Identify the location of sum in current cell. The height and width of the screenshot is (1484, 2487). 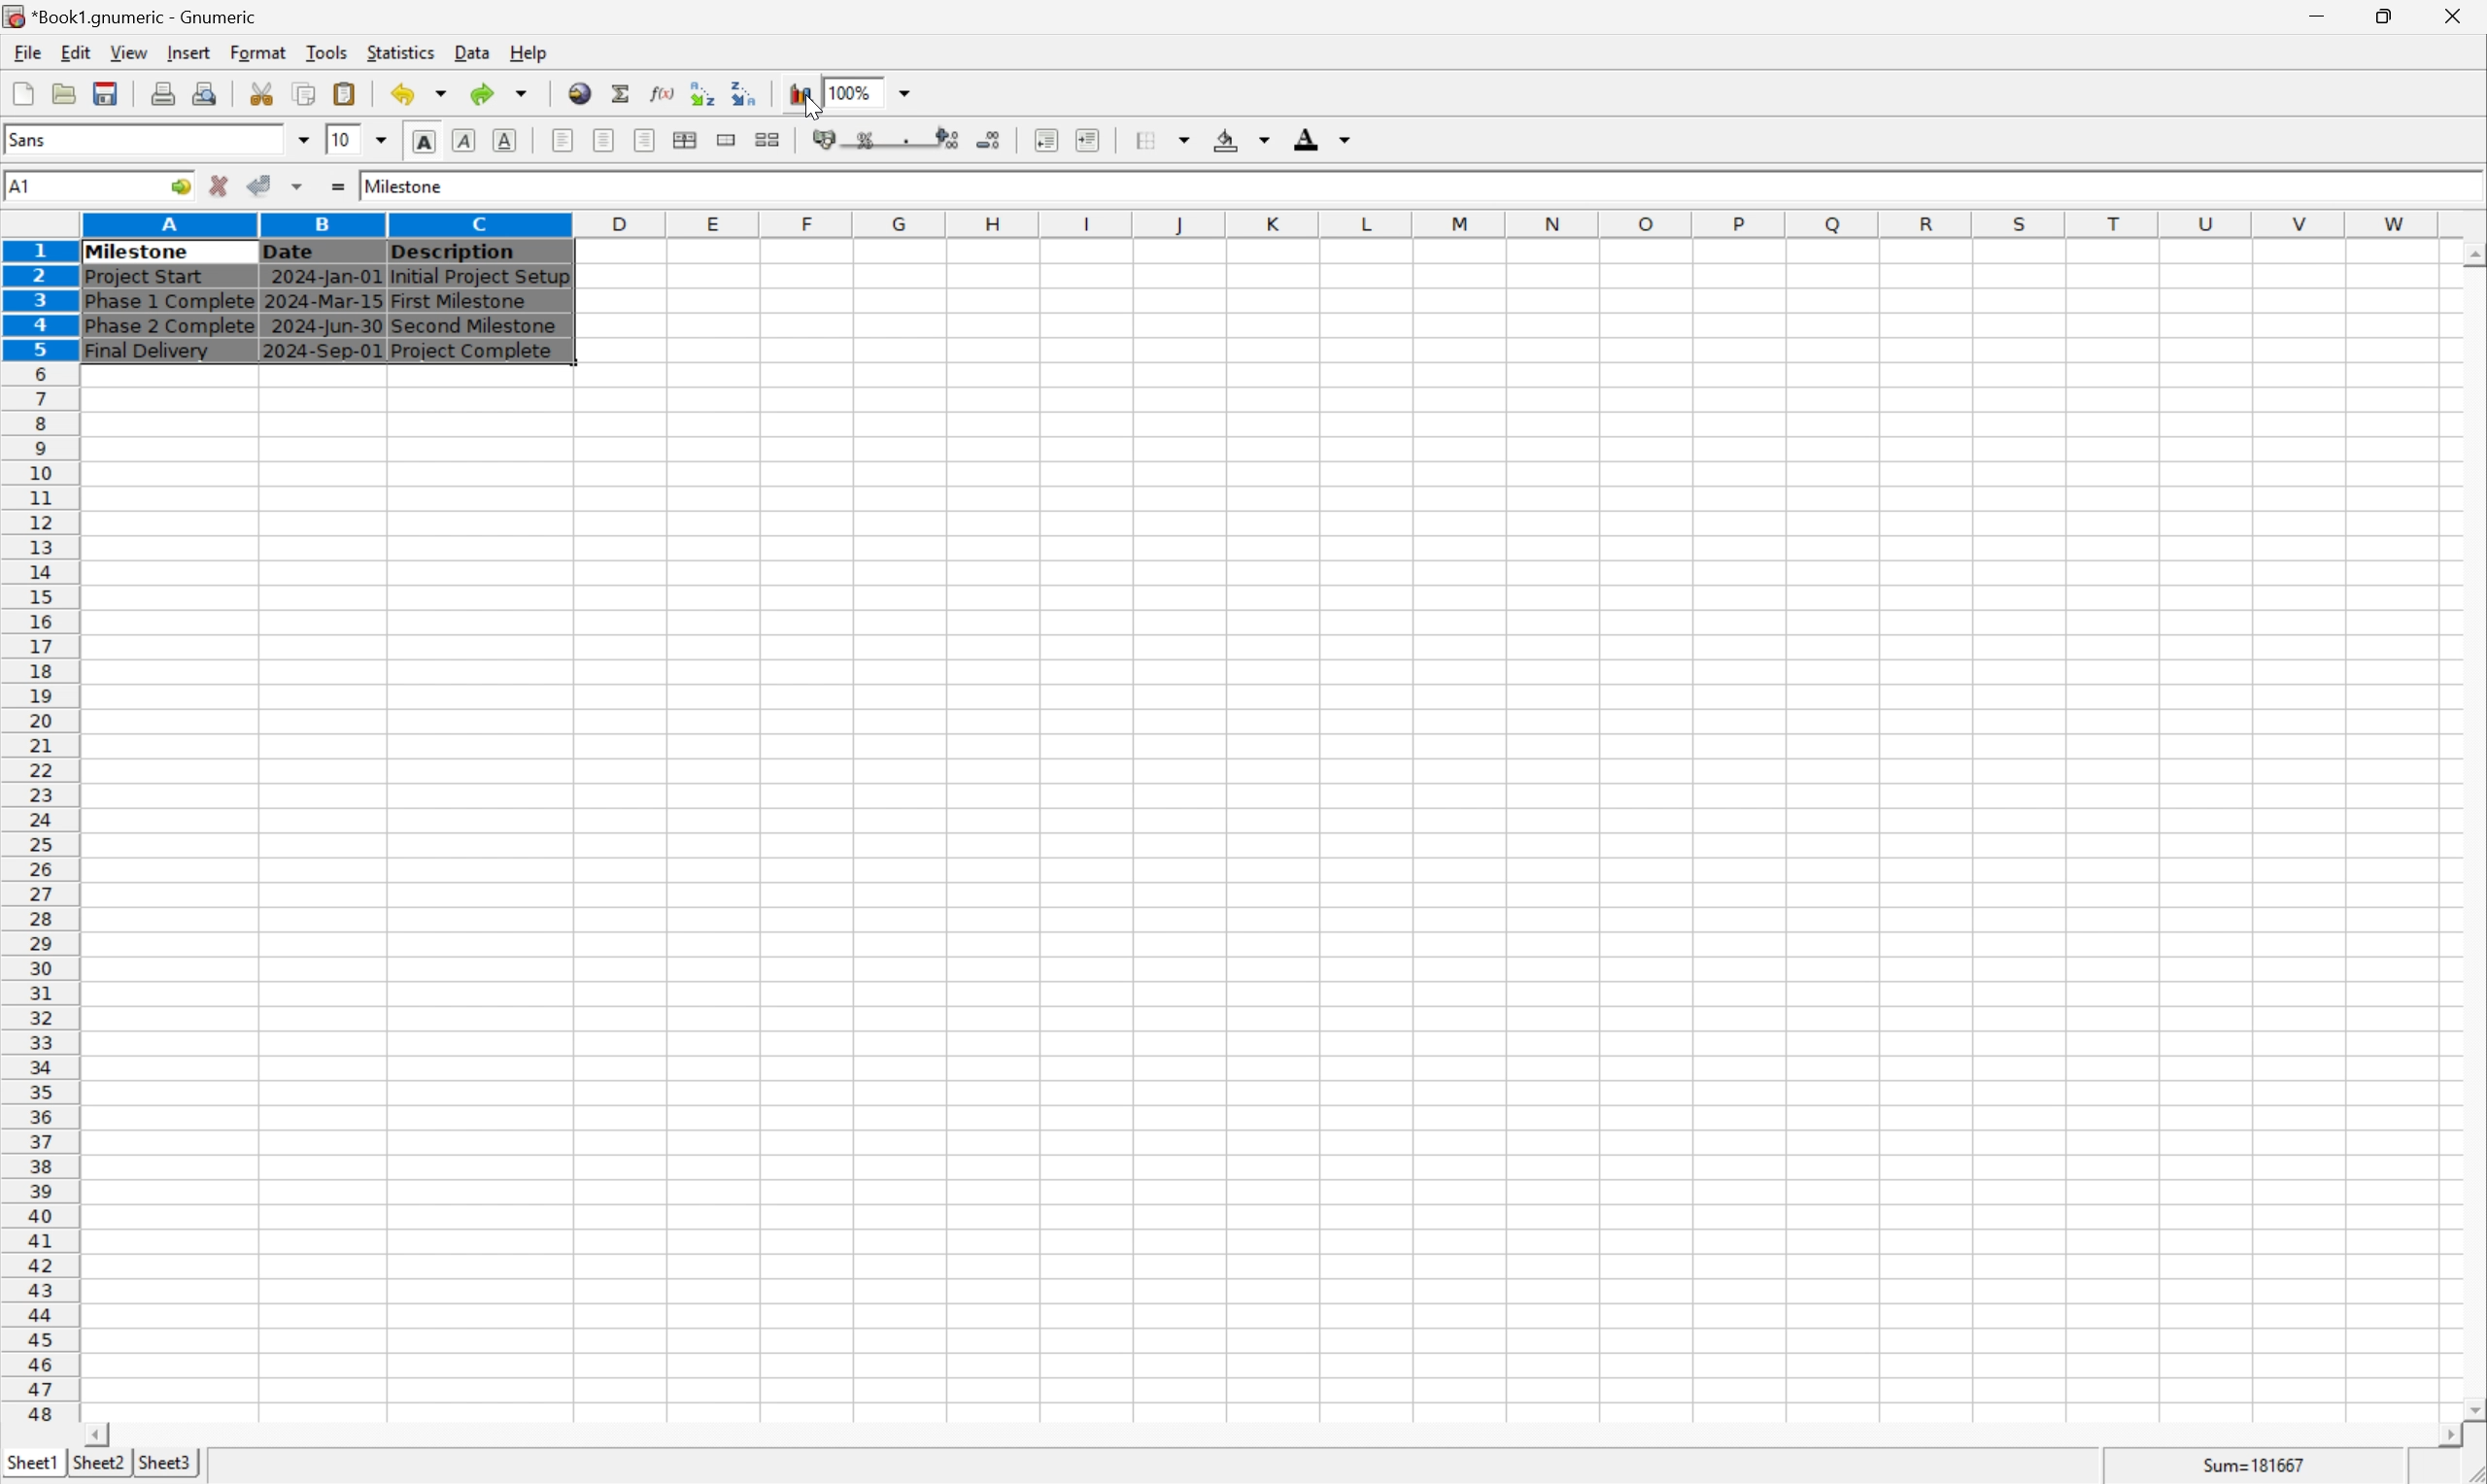
(623, 93).